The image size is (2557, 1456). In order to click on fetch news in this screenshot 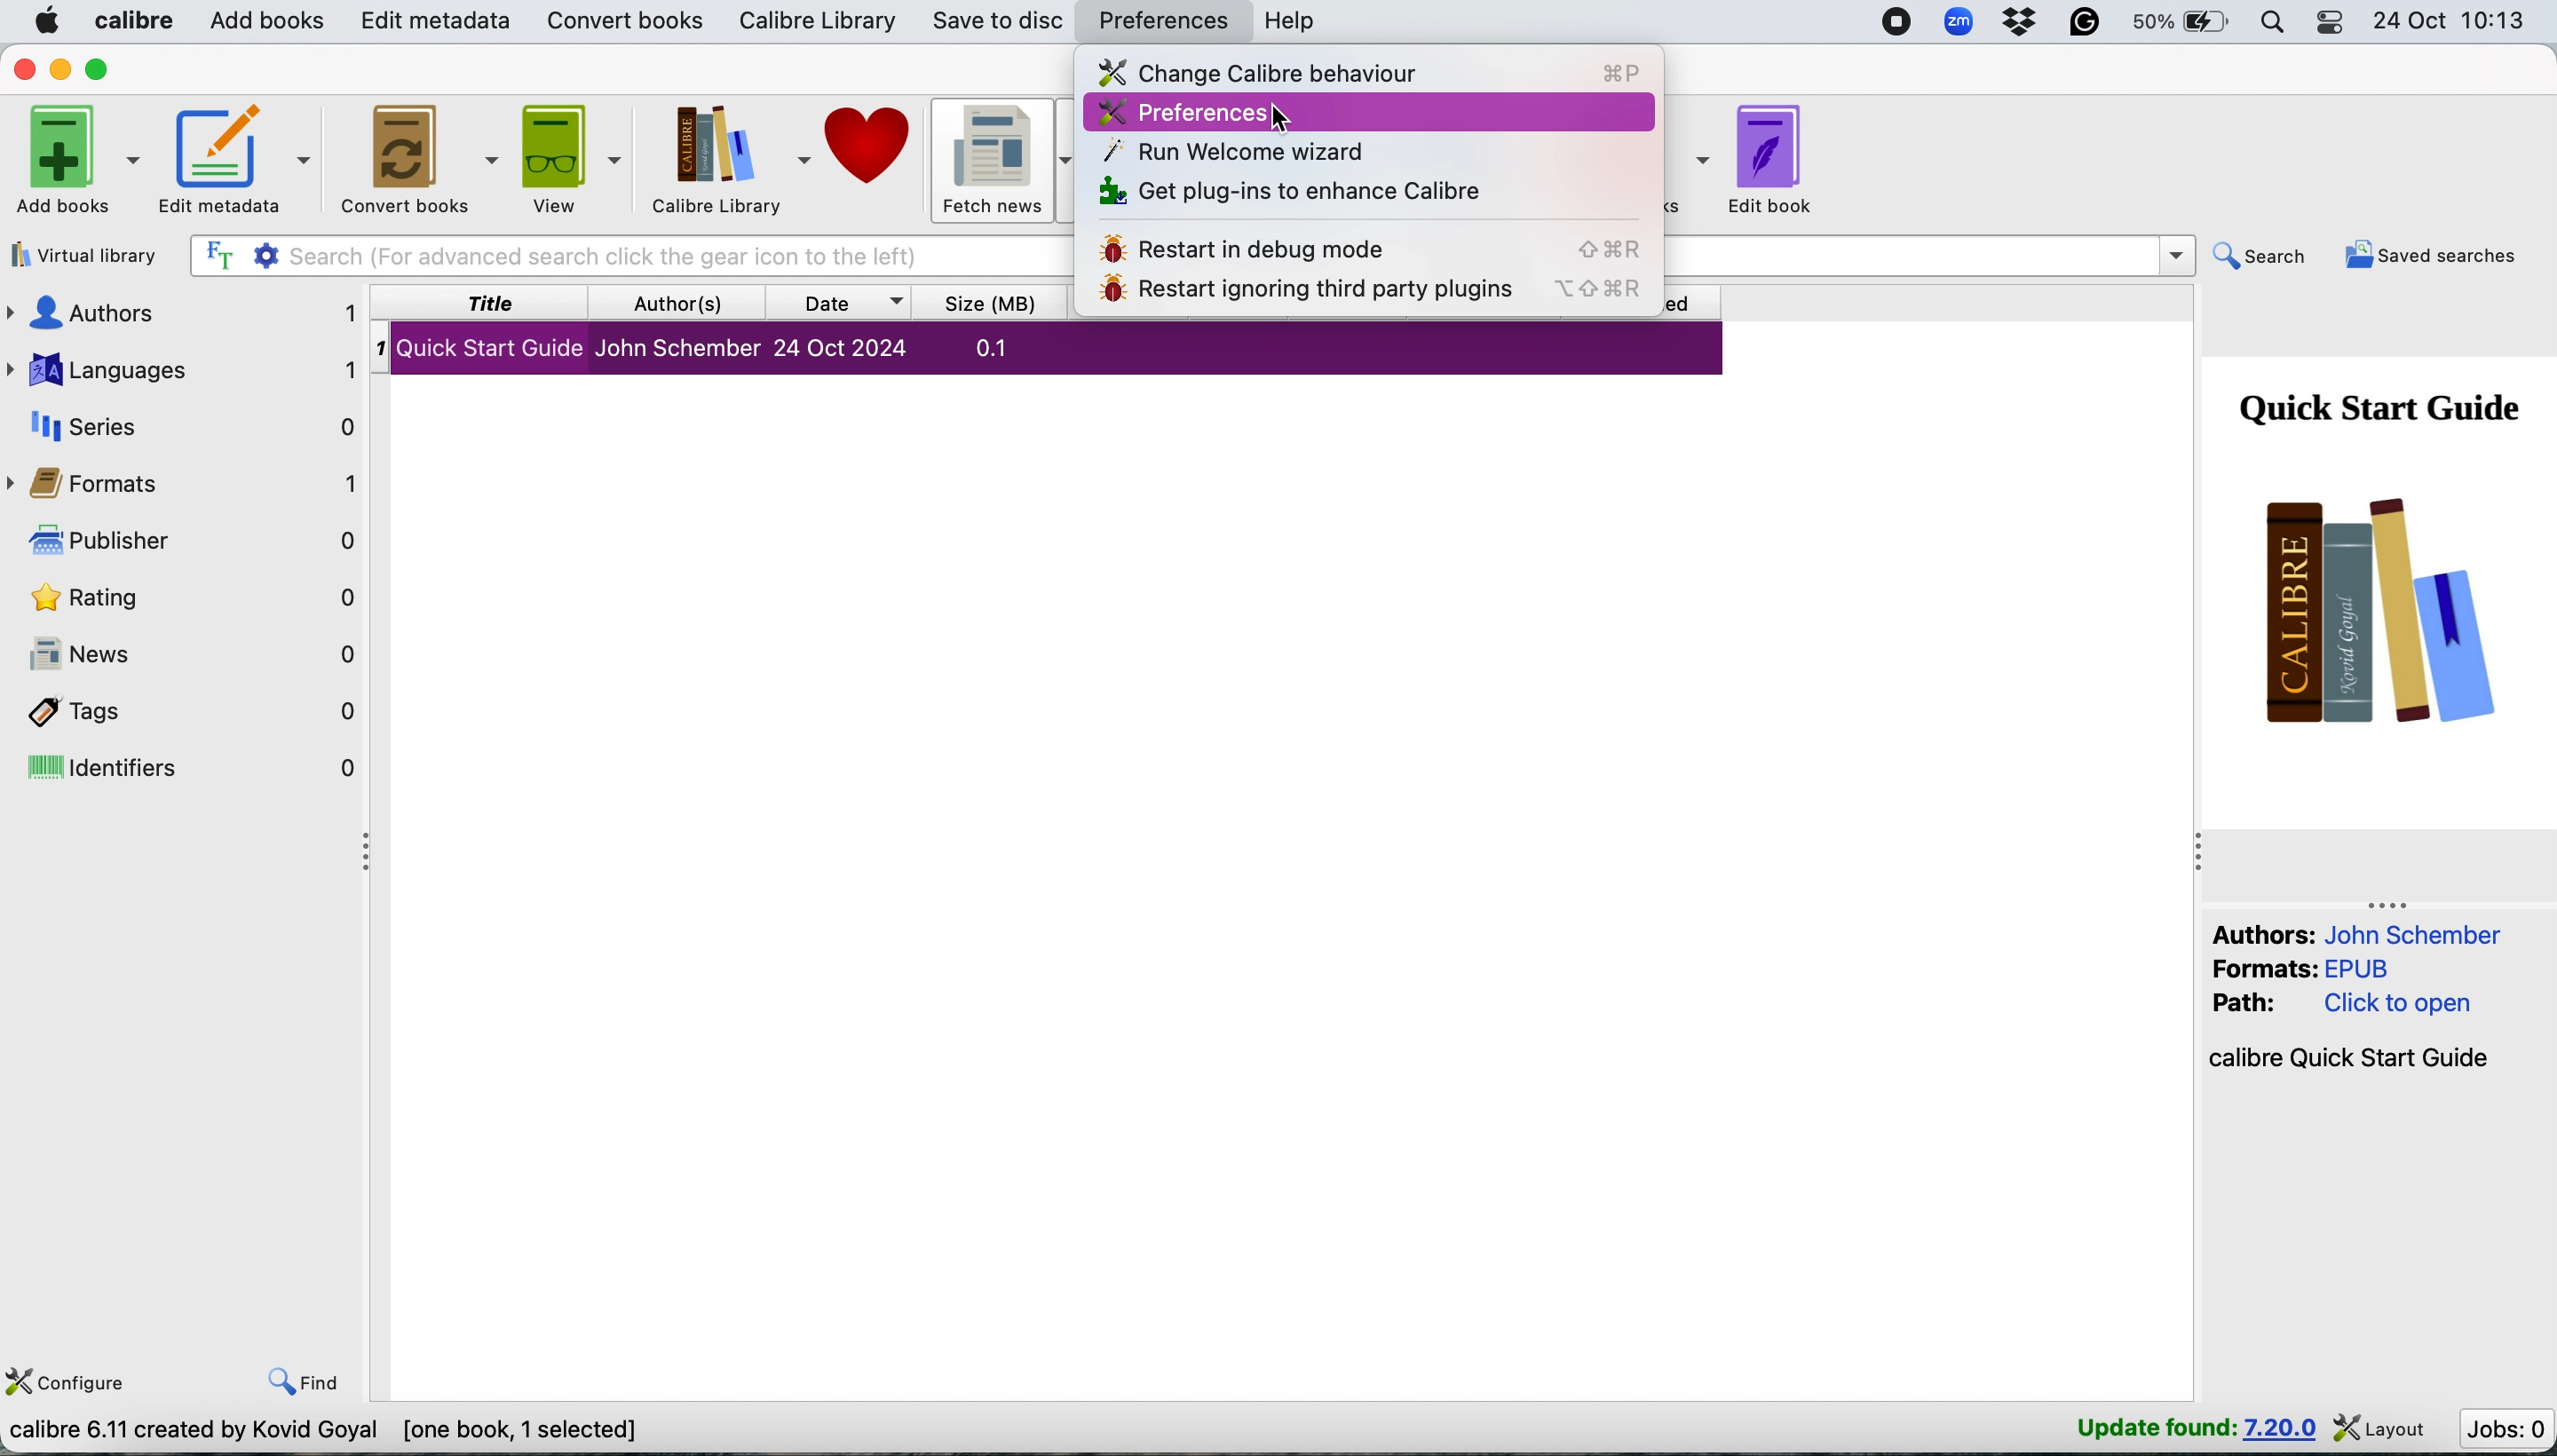, I will do `click(1008, 164)`.